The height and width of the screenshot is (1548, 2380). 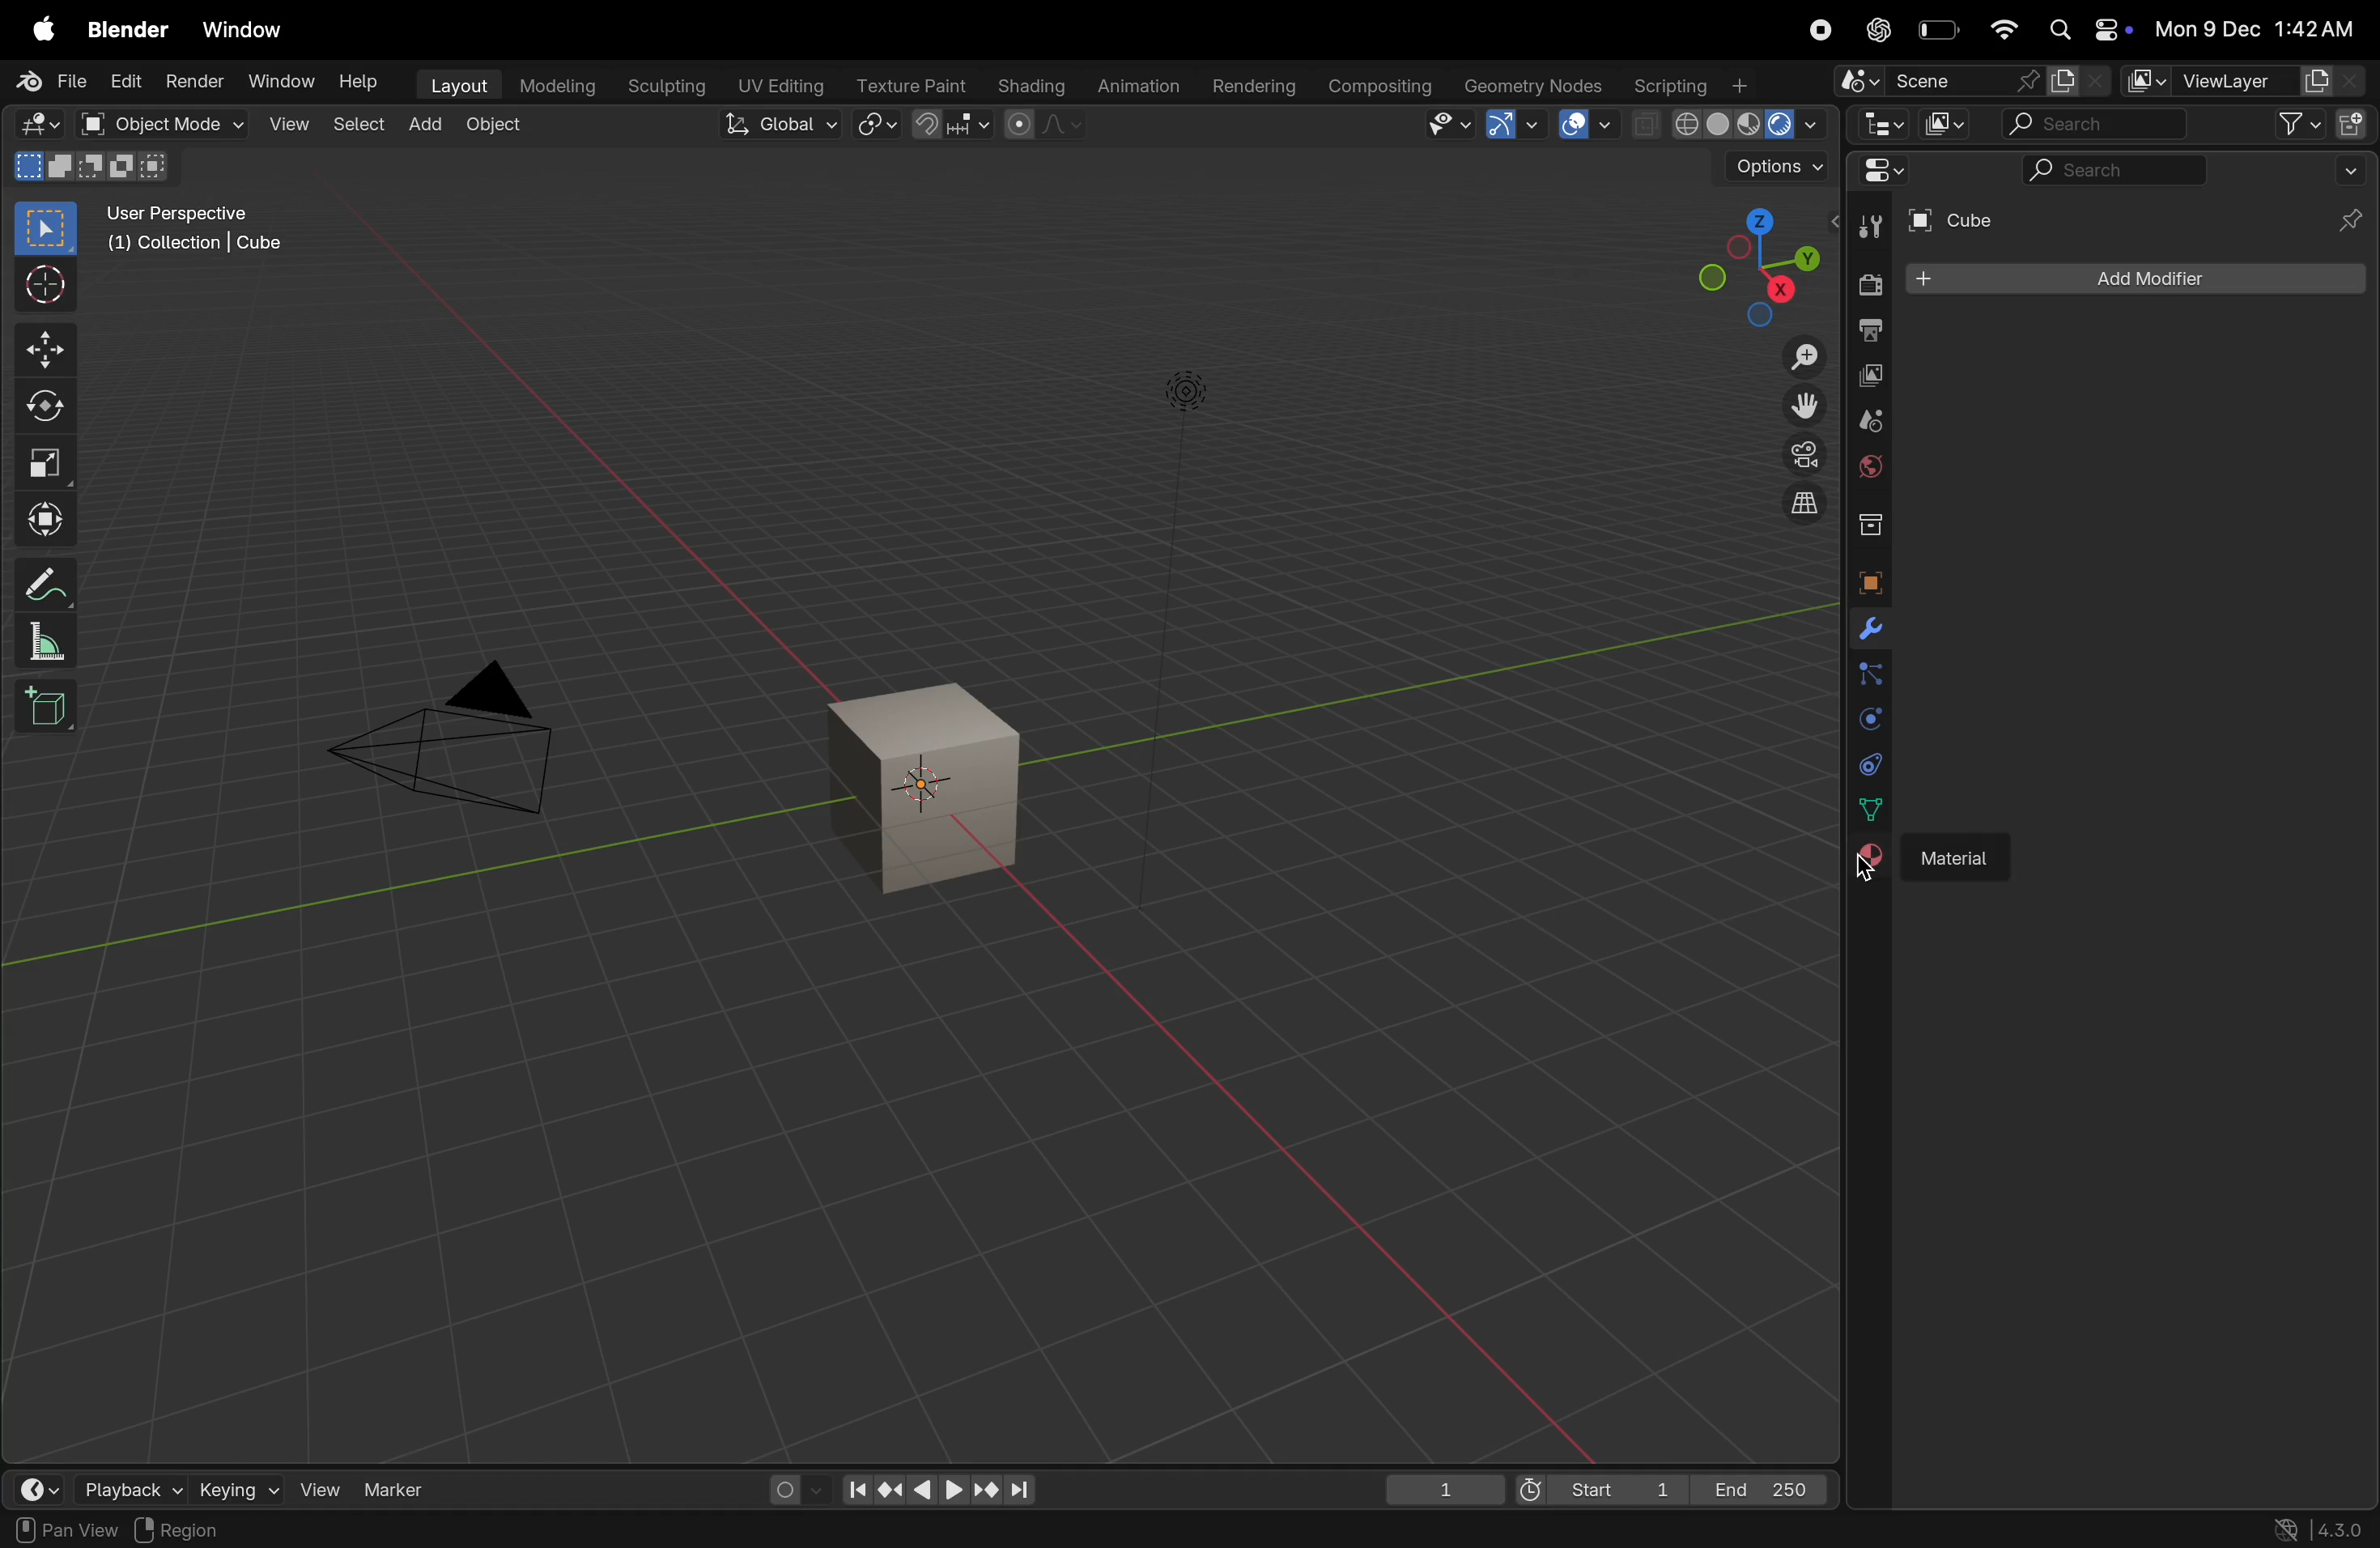 What do you see at coordinates (25, 1485) in the screenshot?
I see `editor type` at bounding box center [25, 1485].